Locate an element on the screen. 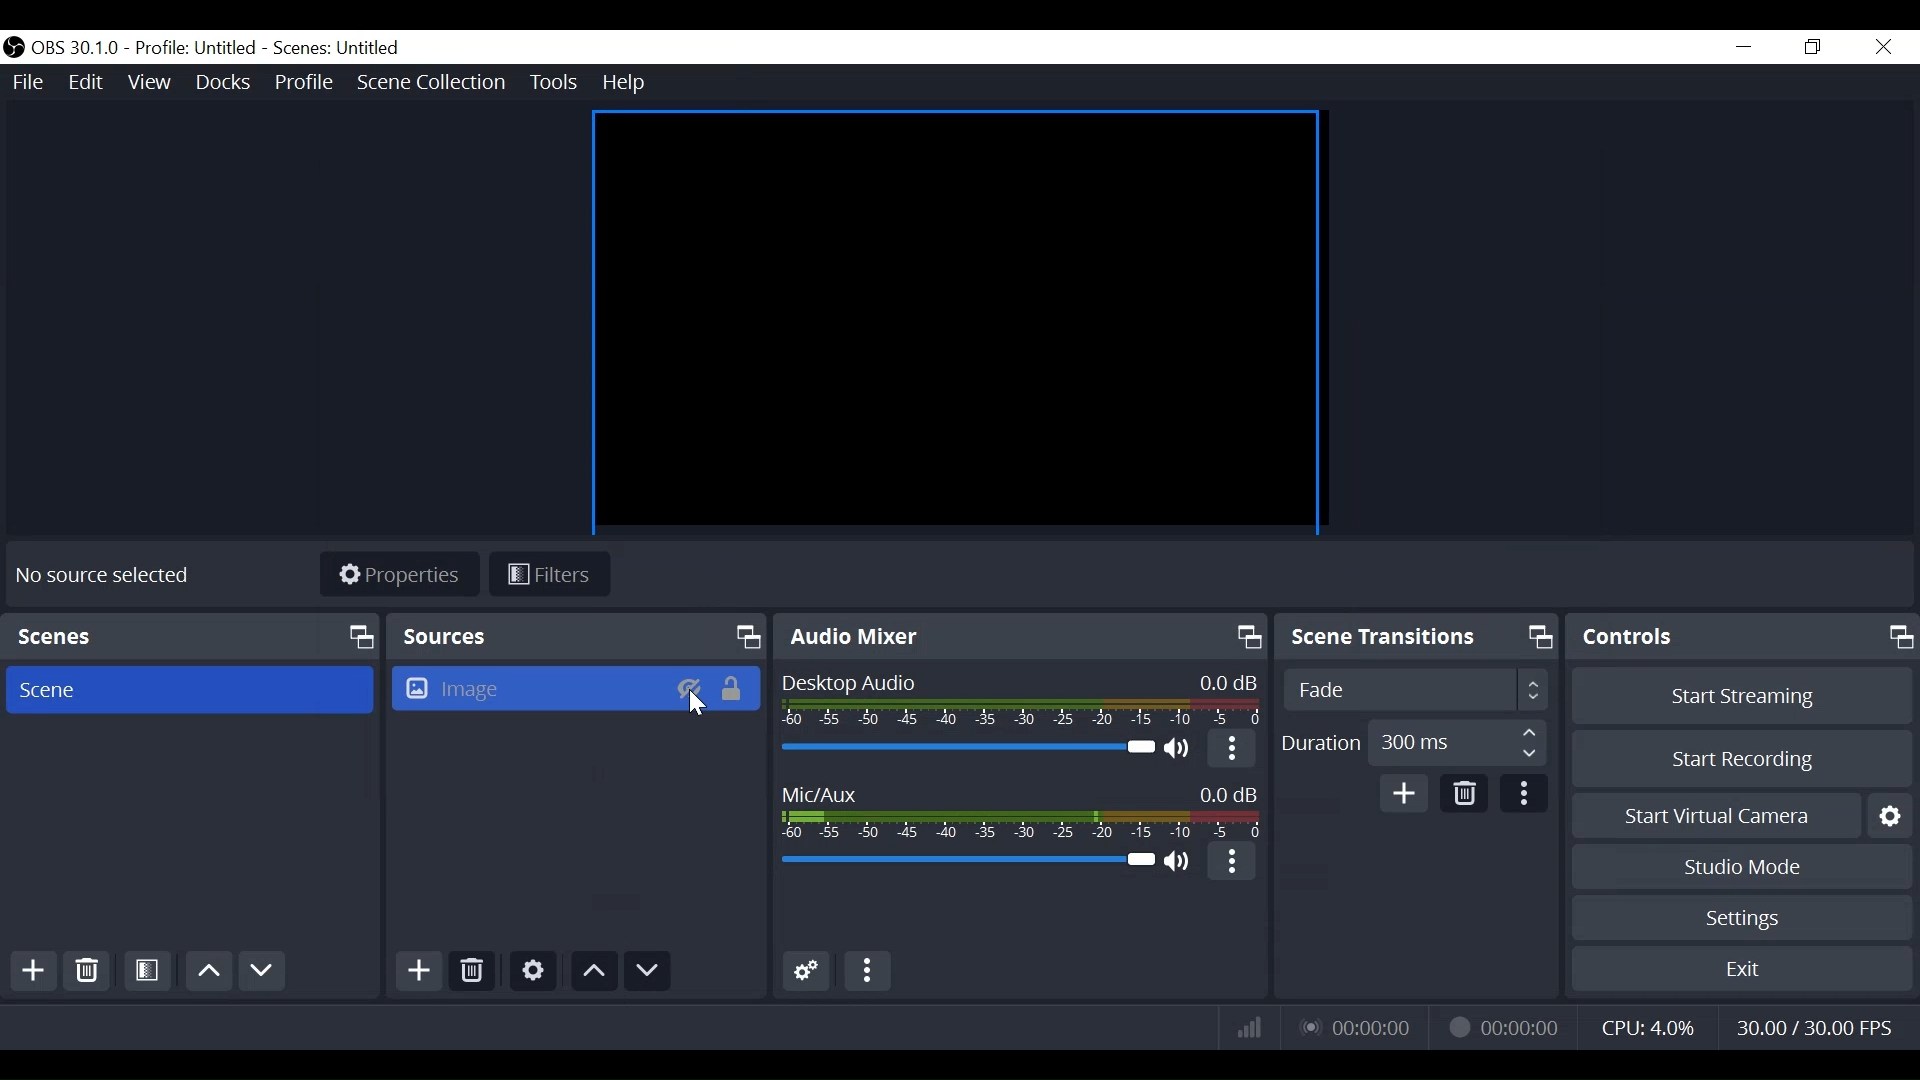  Delete is located at coordinates (1466, 791).